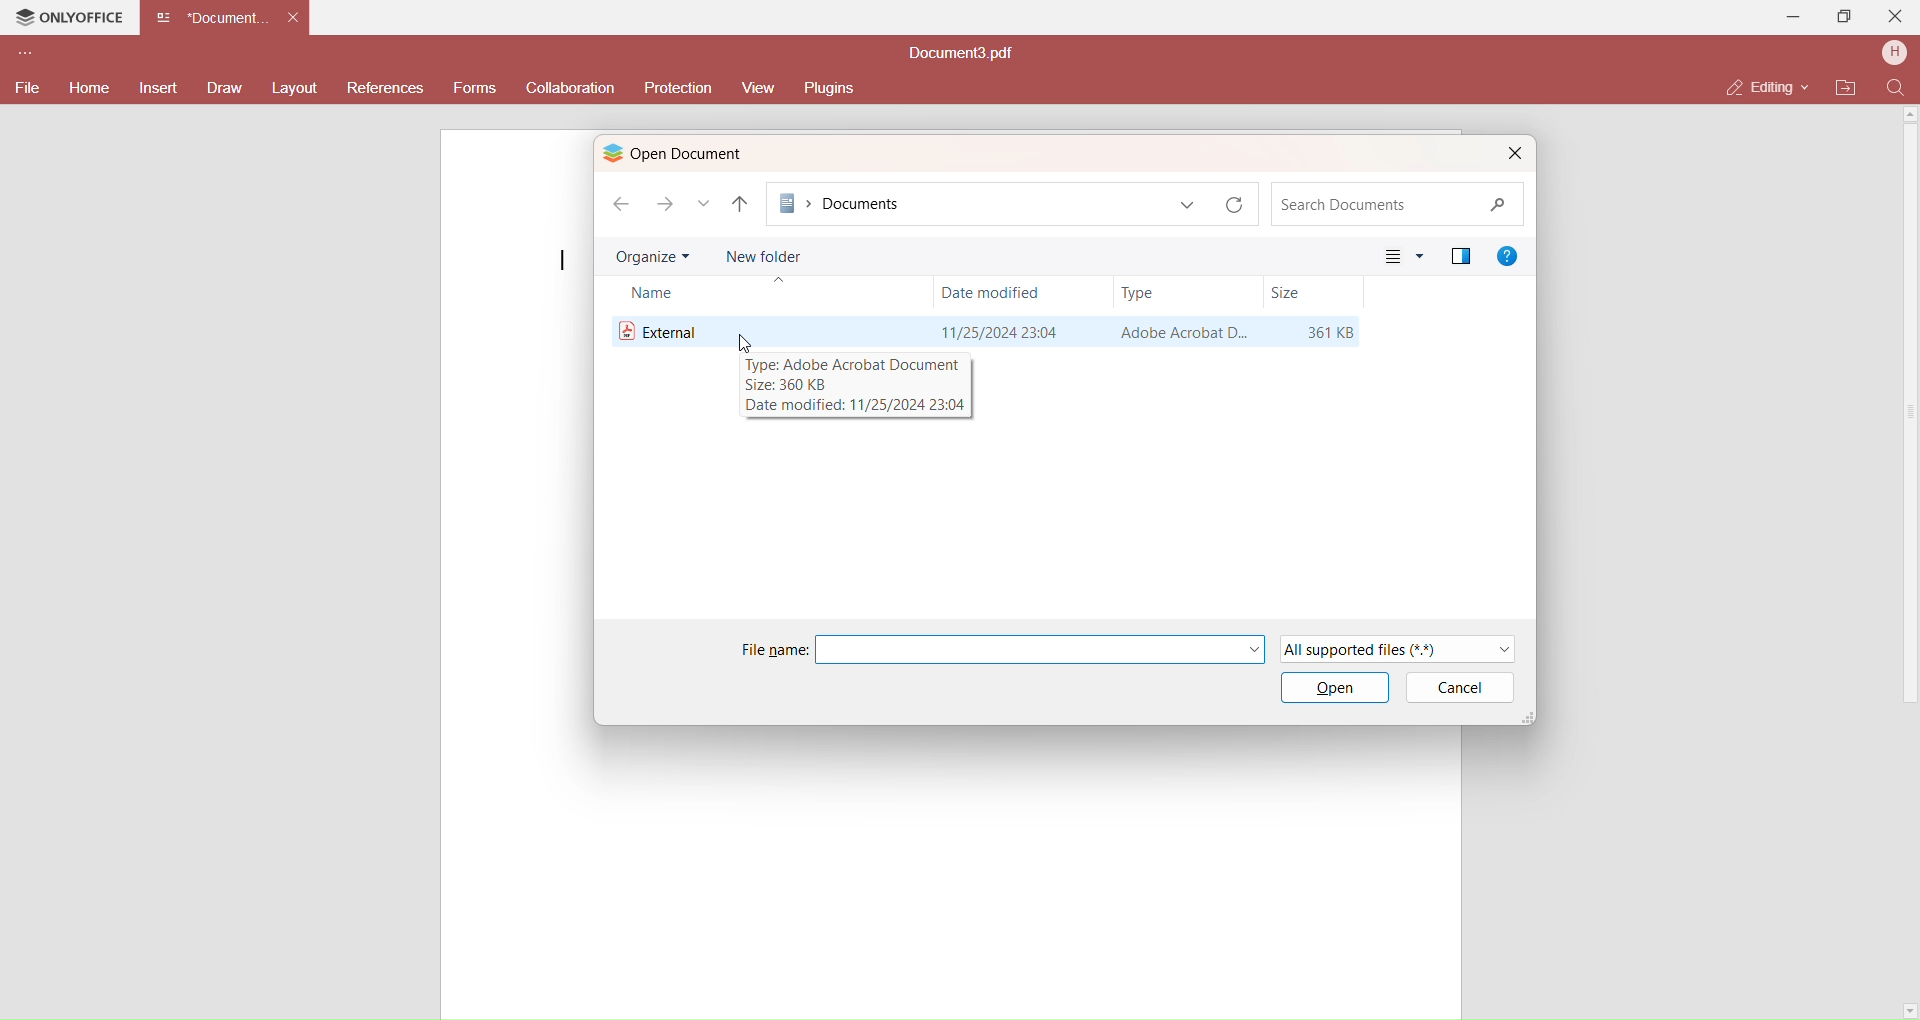  Describe the element at coordinates (1510, 254) in the screenshot. I see `Help` at that location.